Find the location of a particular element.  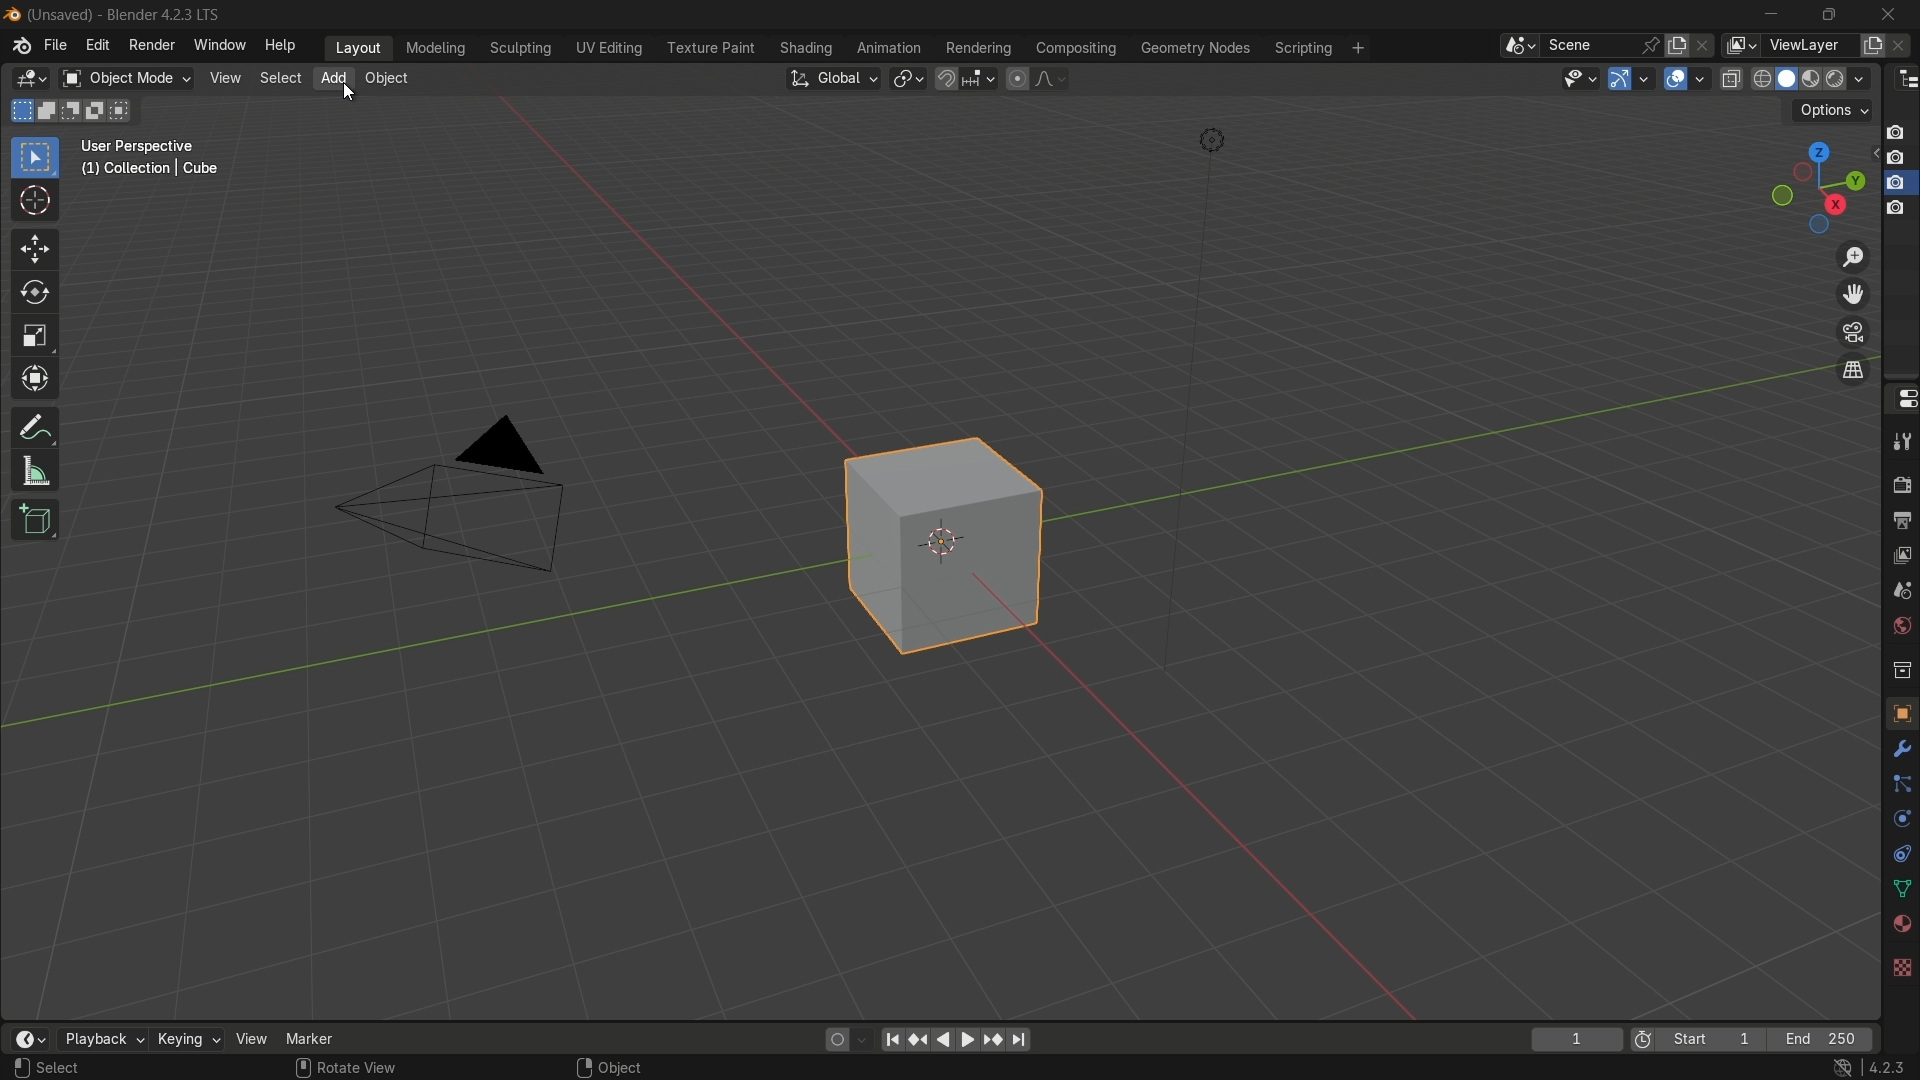

view is located at coordinates (1901, 559).